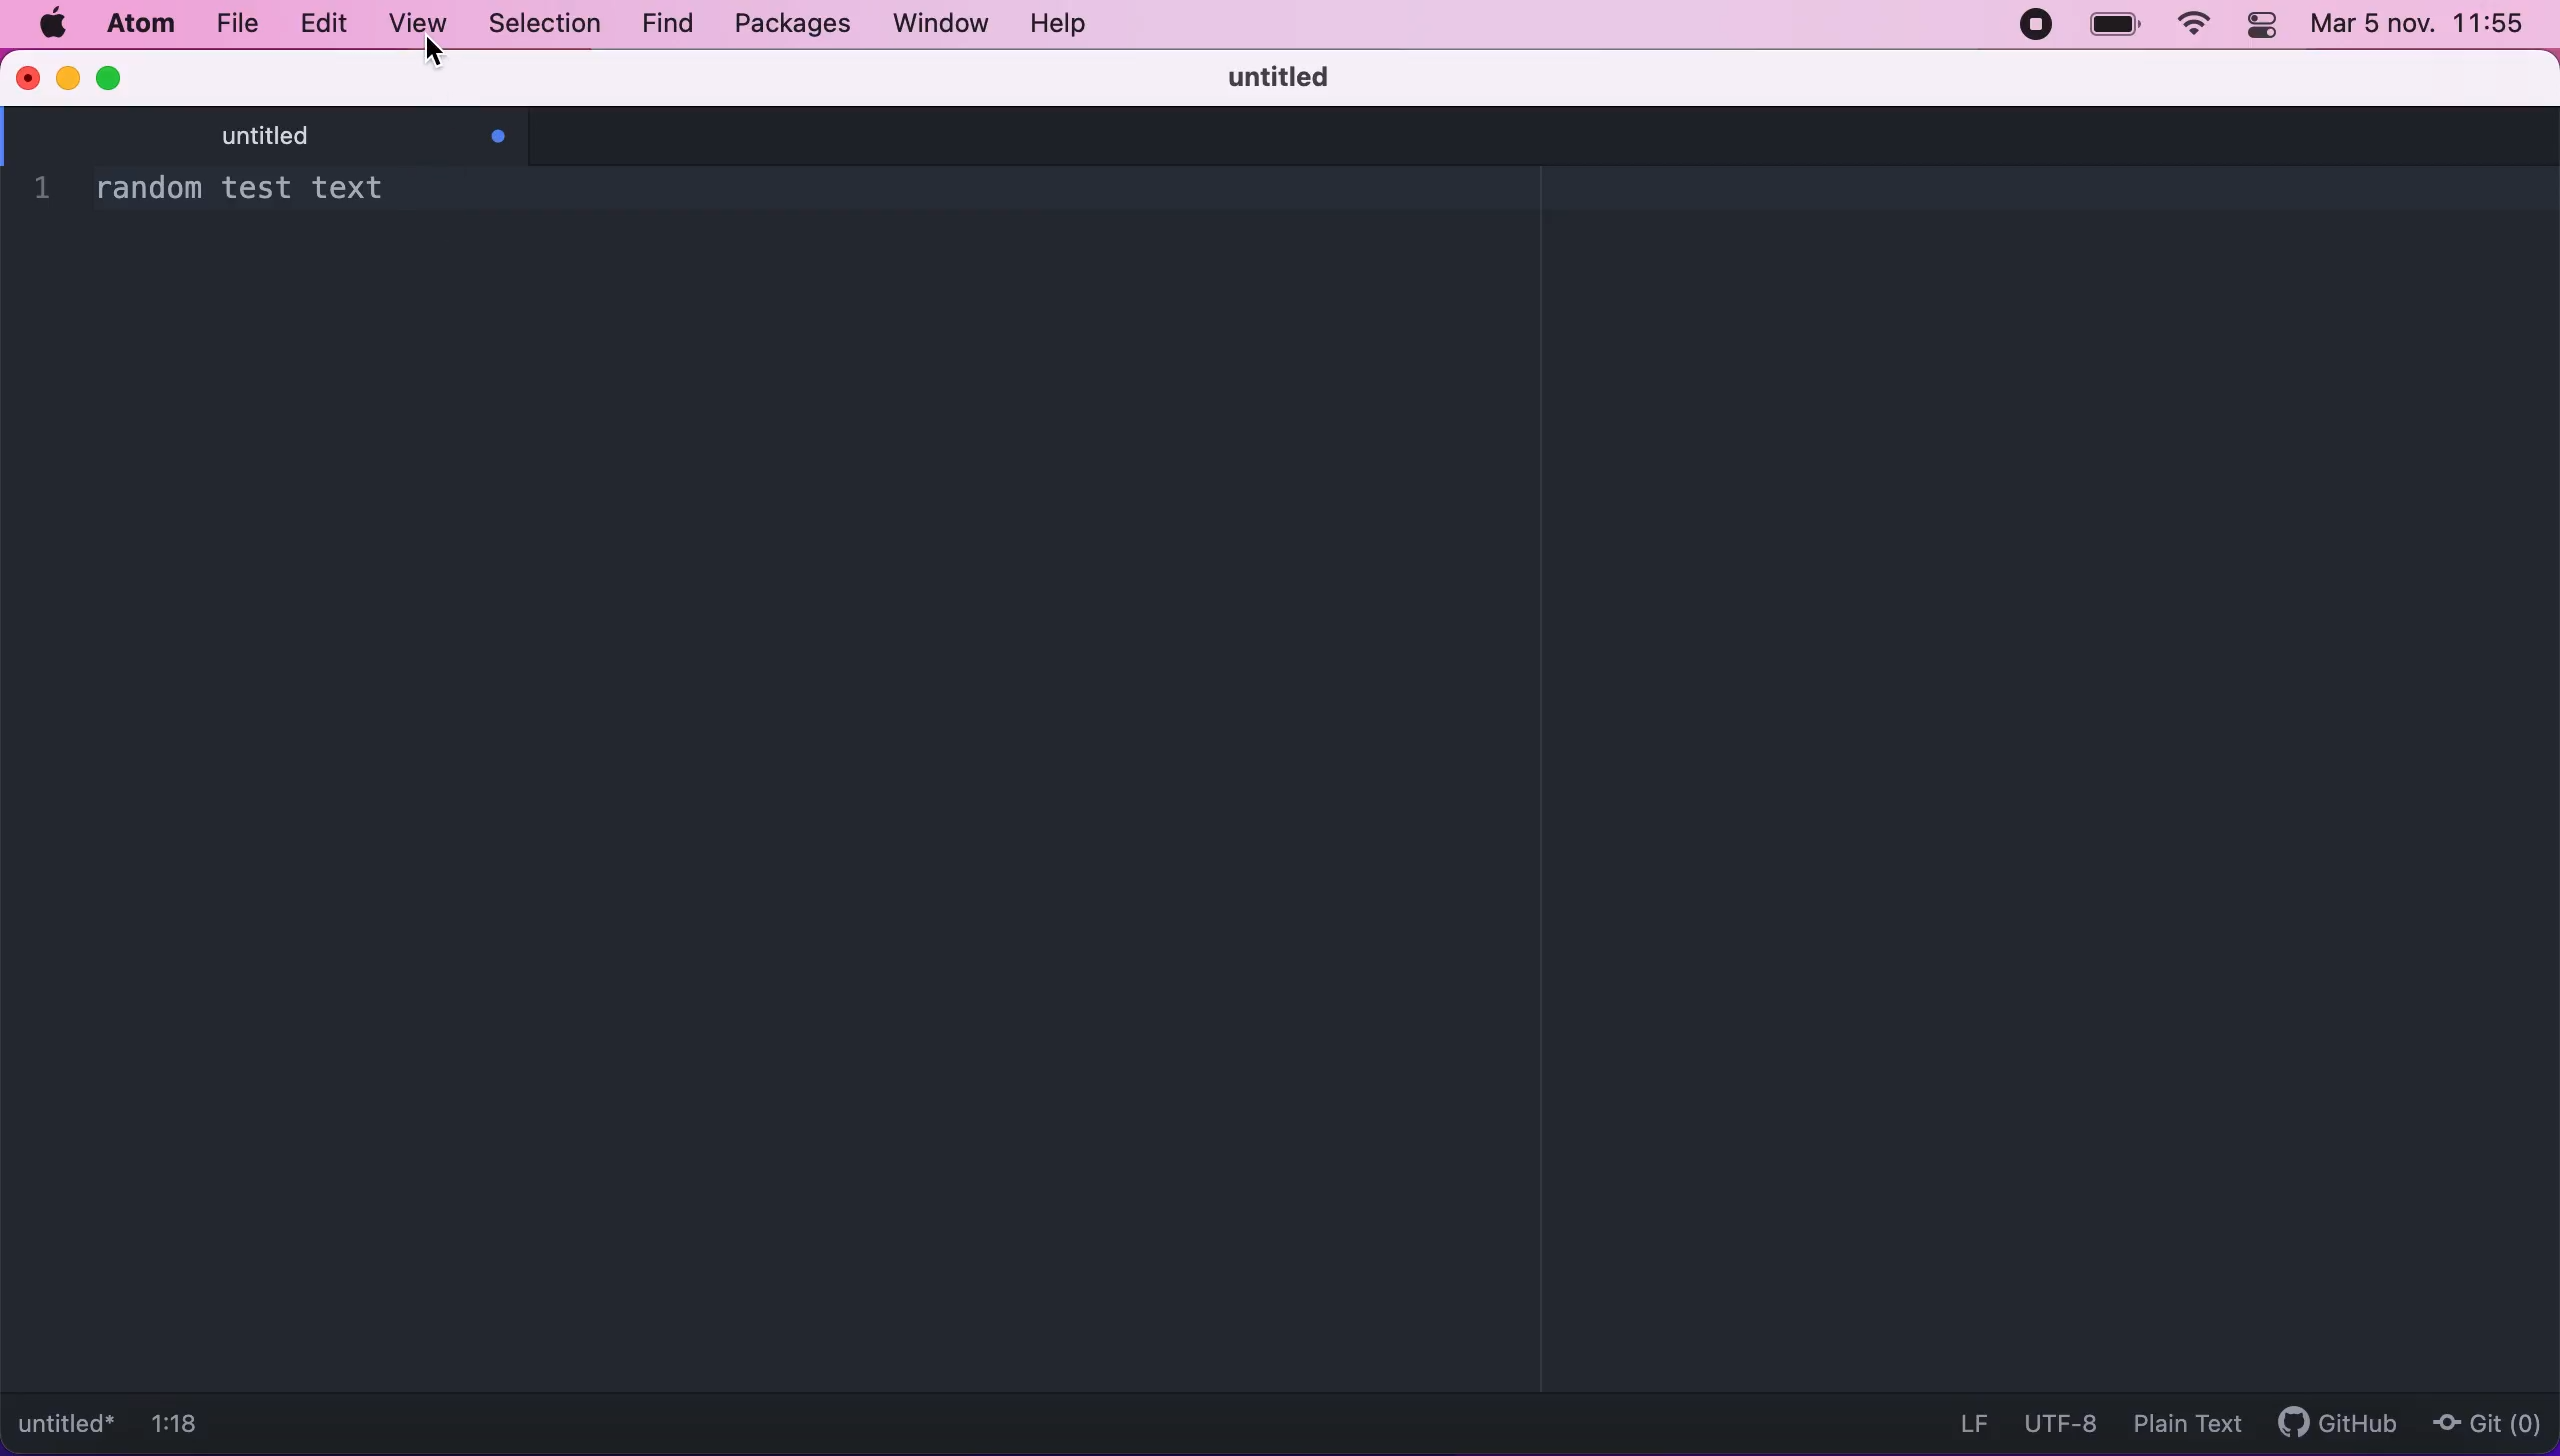  Describe the element at coordinates (1965, 1420) in the screenshot. I see `LF` at that location.